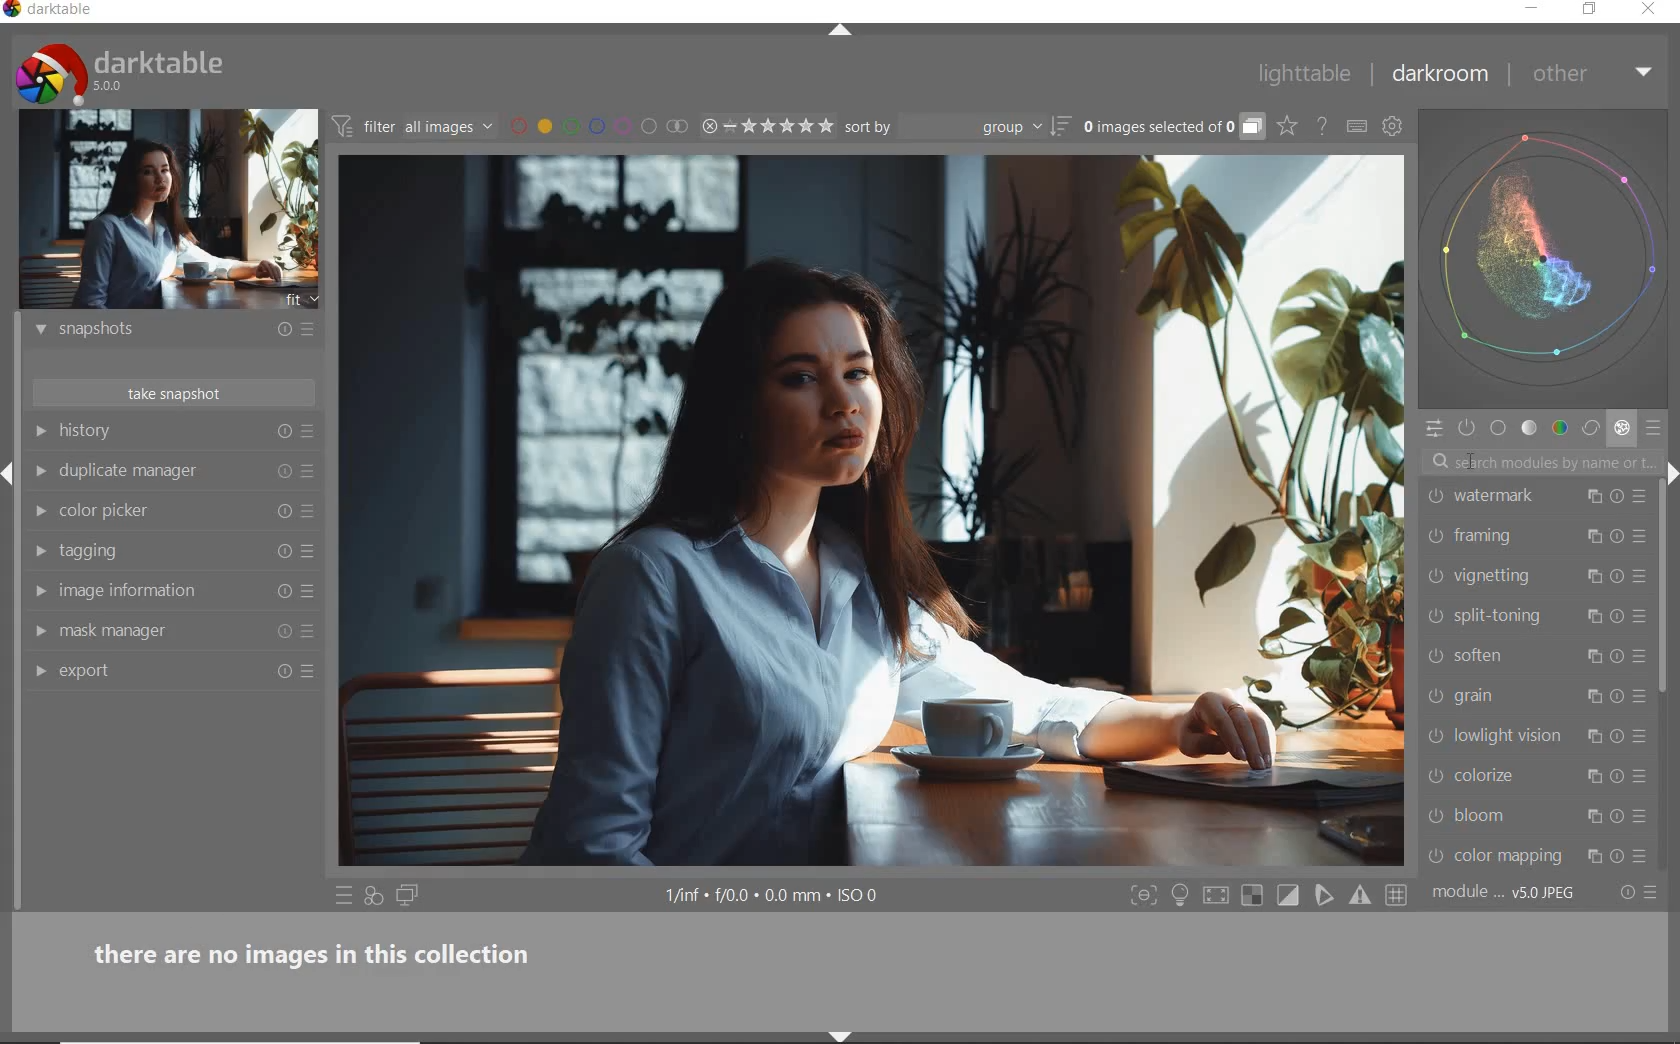  Describe the element at coordinates (281, 550) in the screenshot. I see `reset` at that location.